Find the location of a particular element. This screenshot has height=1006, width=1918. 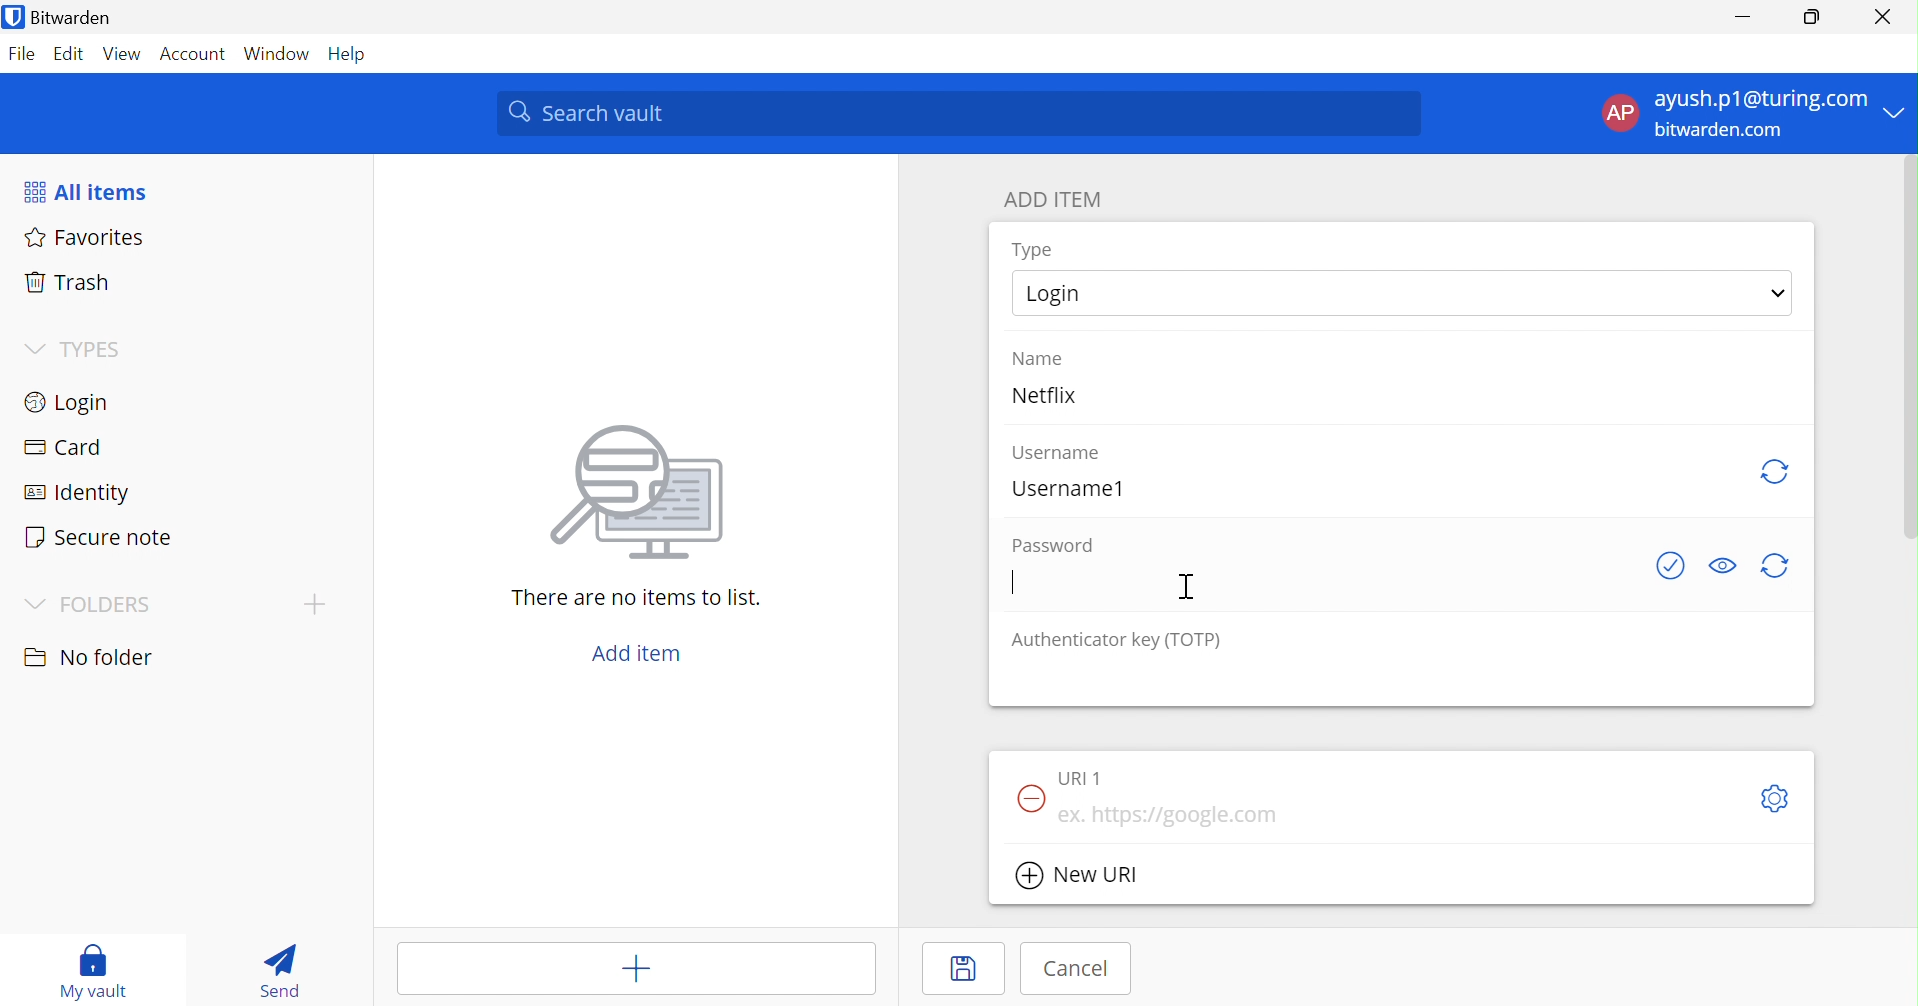

No folder is located at coordinates (89, 657).